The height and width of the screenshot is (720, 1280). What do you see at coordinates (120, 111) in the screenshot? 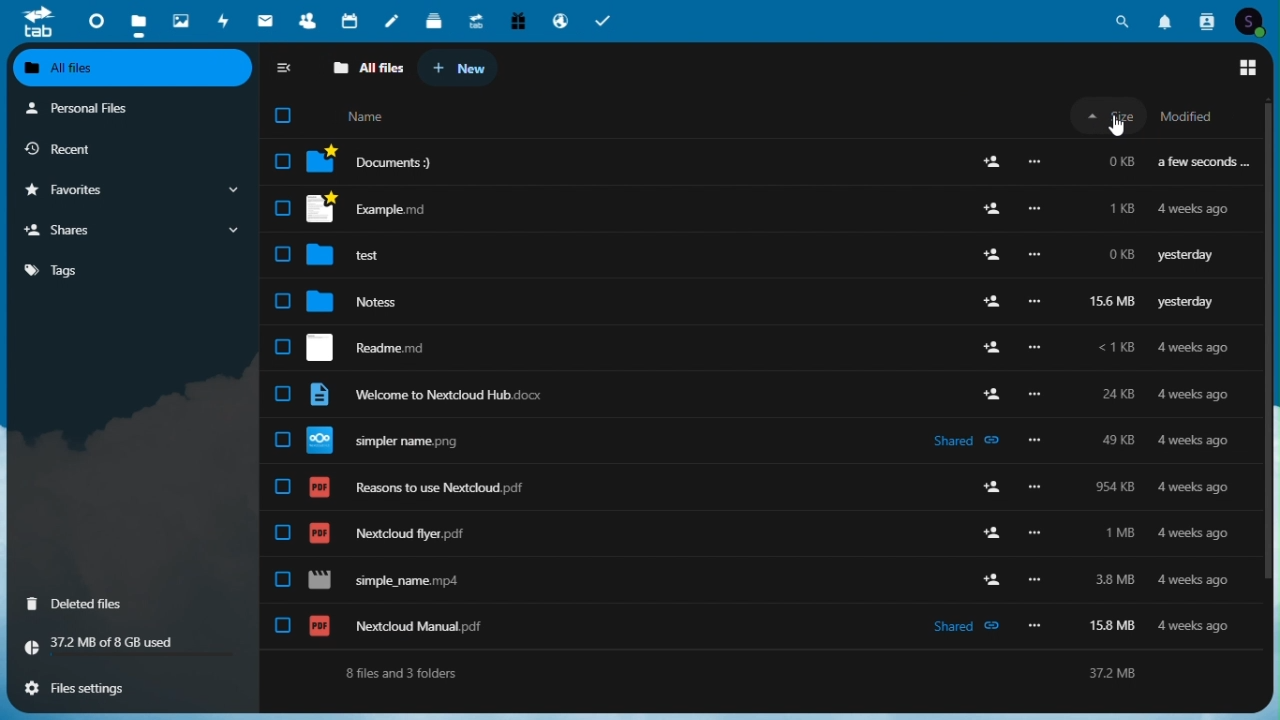
I see `Personal` at bounding box center [120, 111].